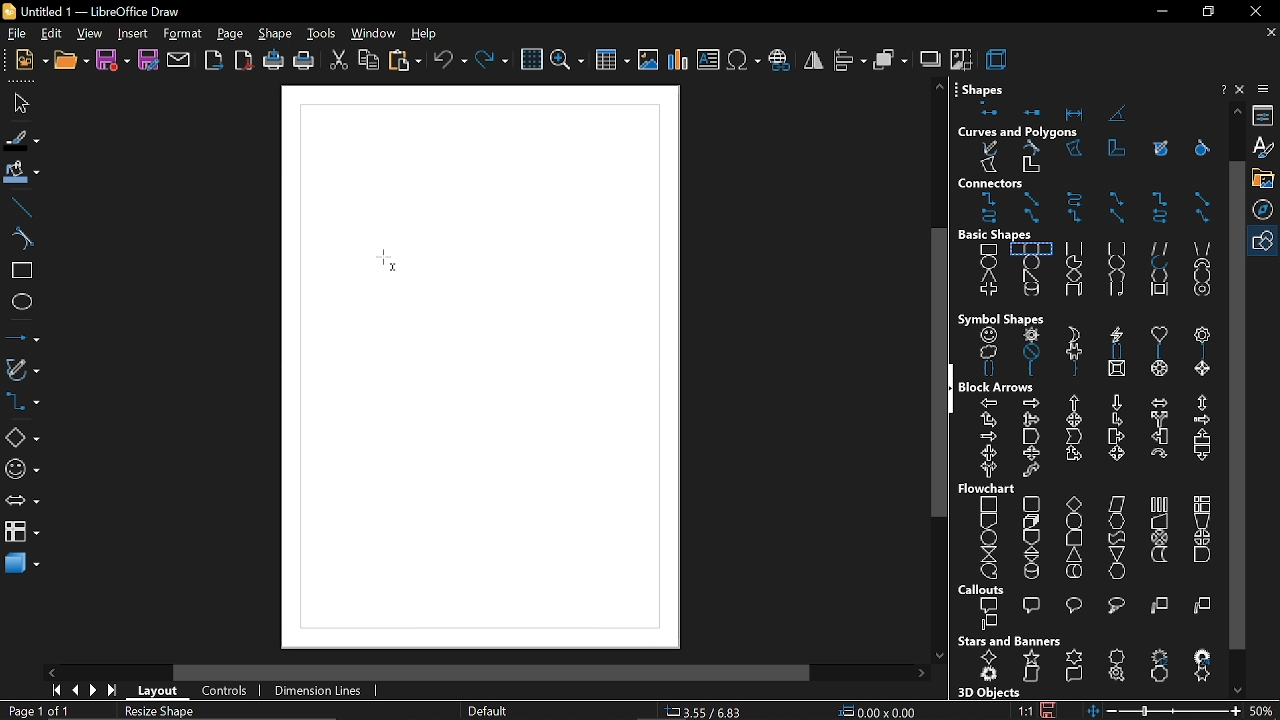  What do you see at coordinates (648, 61) in the screenshot?
I see `insert image` at bounding box center [648, 61].